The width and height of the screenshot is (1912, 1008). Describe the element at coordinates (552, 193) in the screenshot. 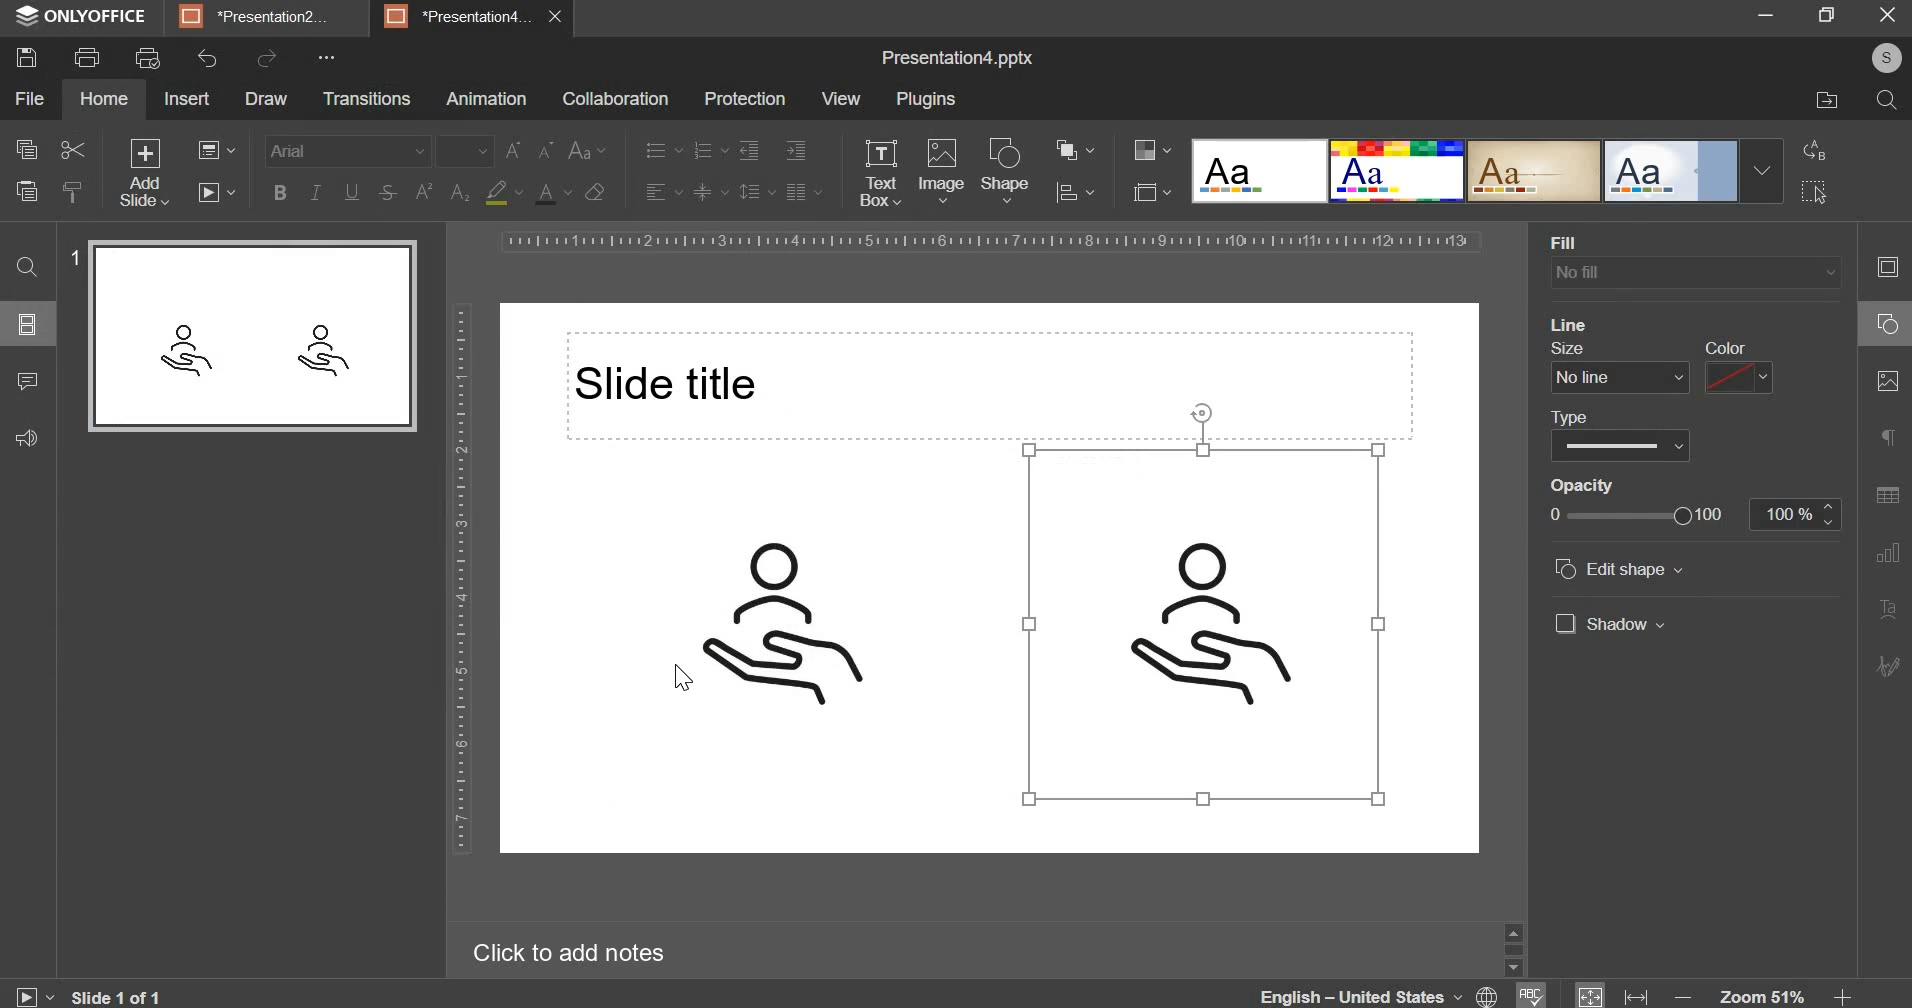

I see `text color` at that location.